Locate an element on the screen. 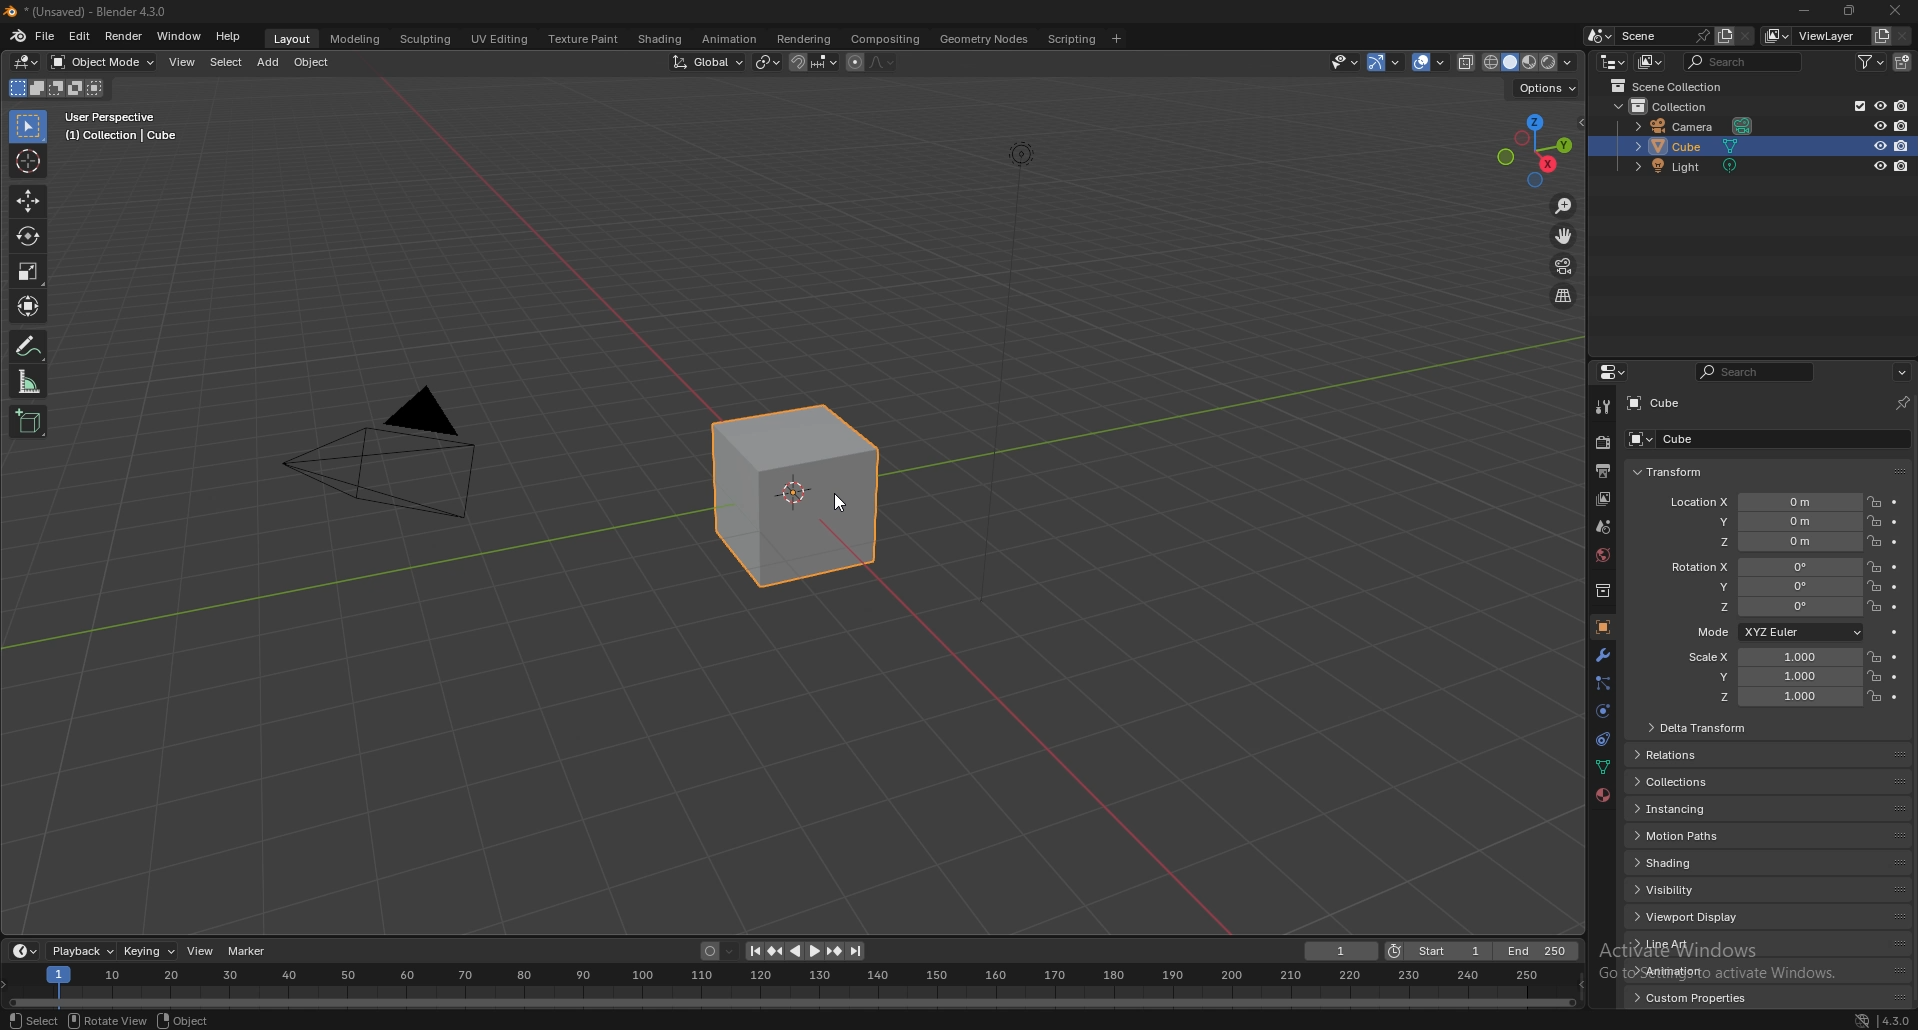 This screenshot has height=1030, width=1918. rendering is located at coordinates (804, 40).